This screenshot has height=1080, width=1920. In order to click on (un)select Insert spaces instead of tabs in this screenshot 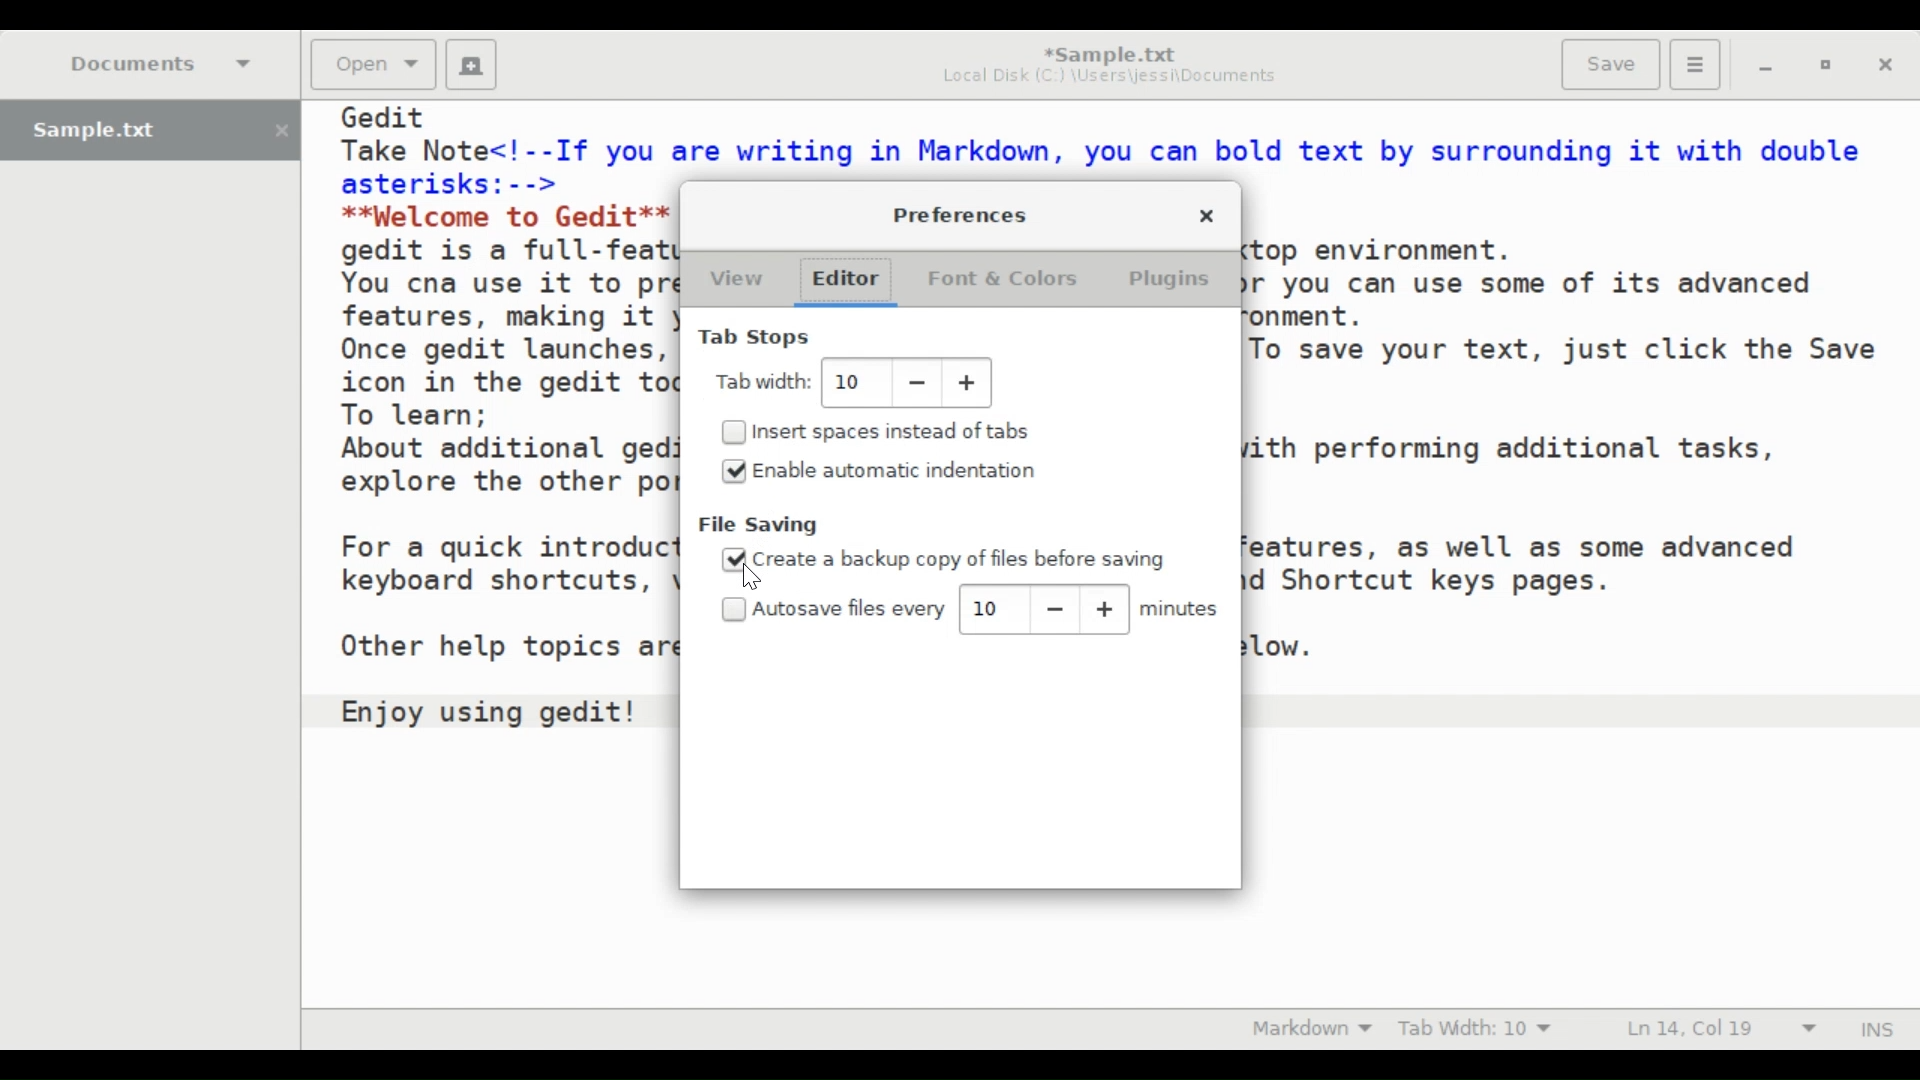, I will do `click(886, 430)`.